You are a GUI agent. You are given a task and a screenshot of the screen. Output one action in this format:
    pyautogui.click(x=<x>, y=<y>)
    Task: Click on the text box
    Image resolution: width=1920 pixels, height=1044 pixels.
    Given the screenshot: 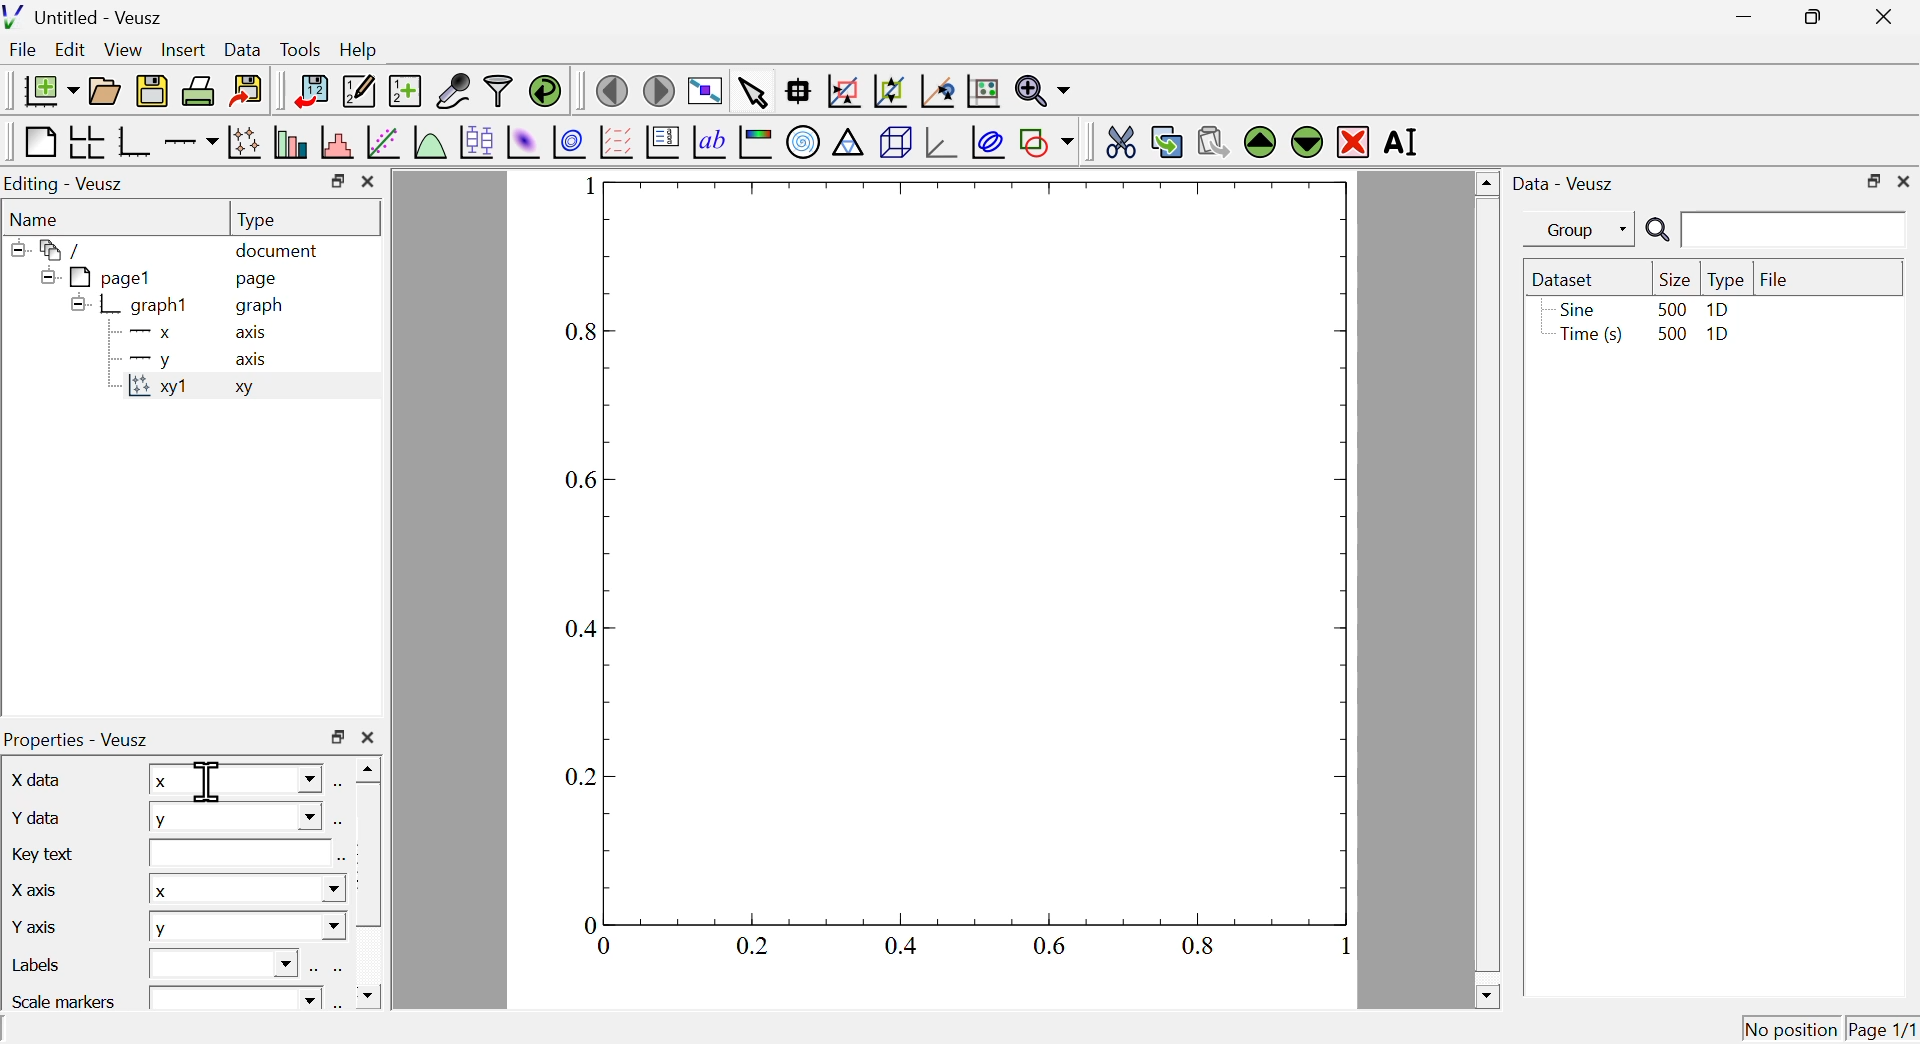 What is the action you would take?
    pyautogui.click(x=236, y=996)
    